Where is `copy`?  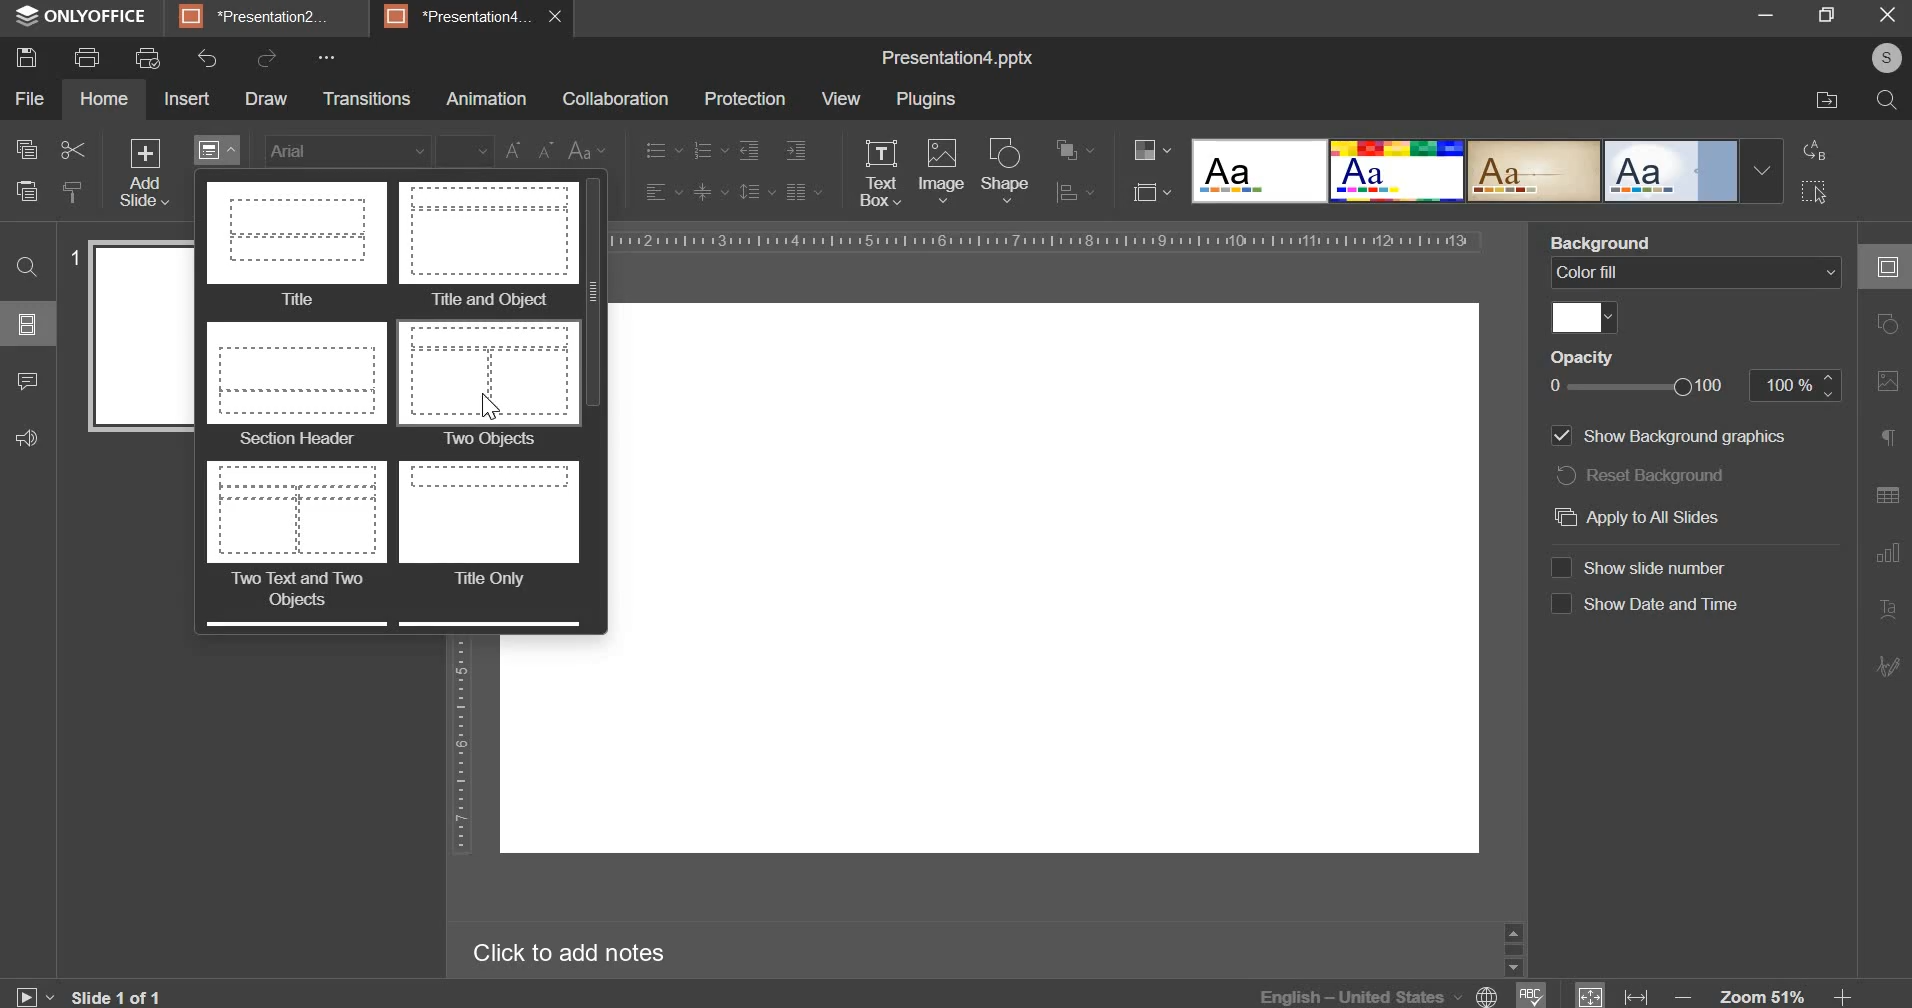 copy is located at coordinates (25, 150).